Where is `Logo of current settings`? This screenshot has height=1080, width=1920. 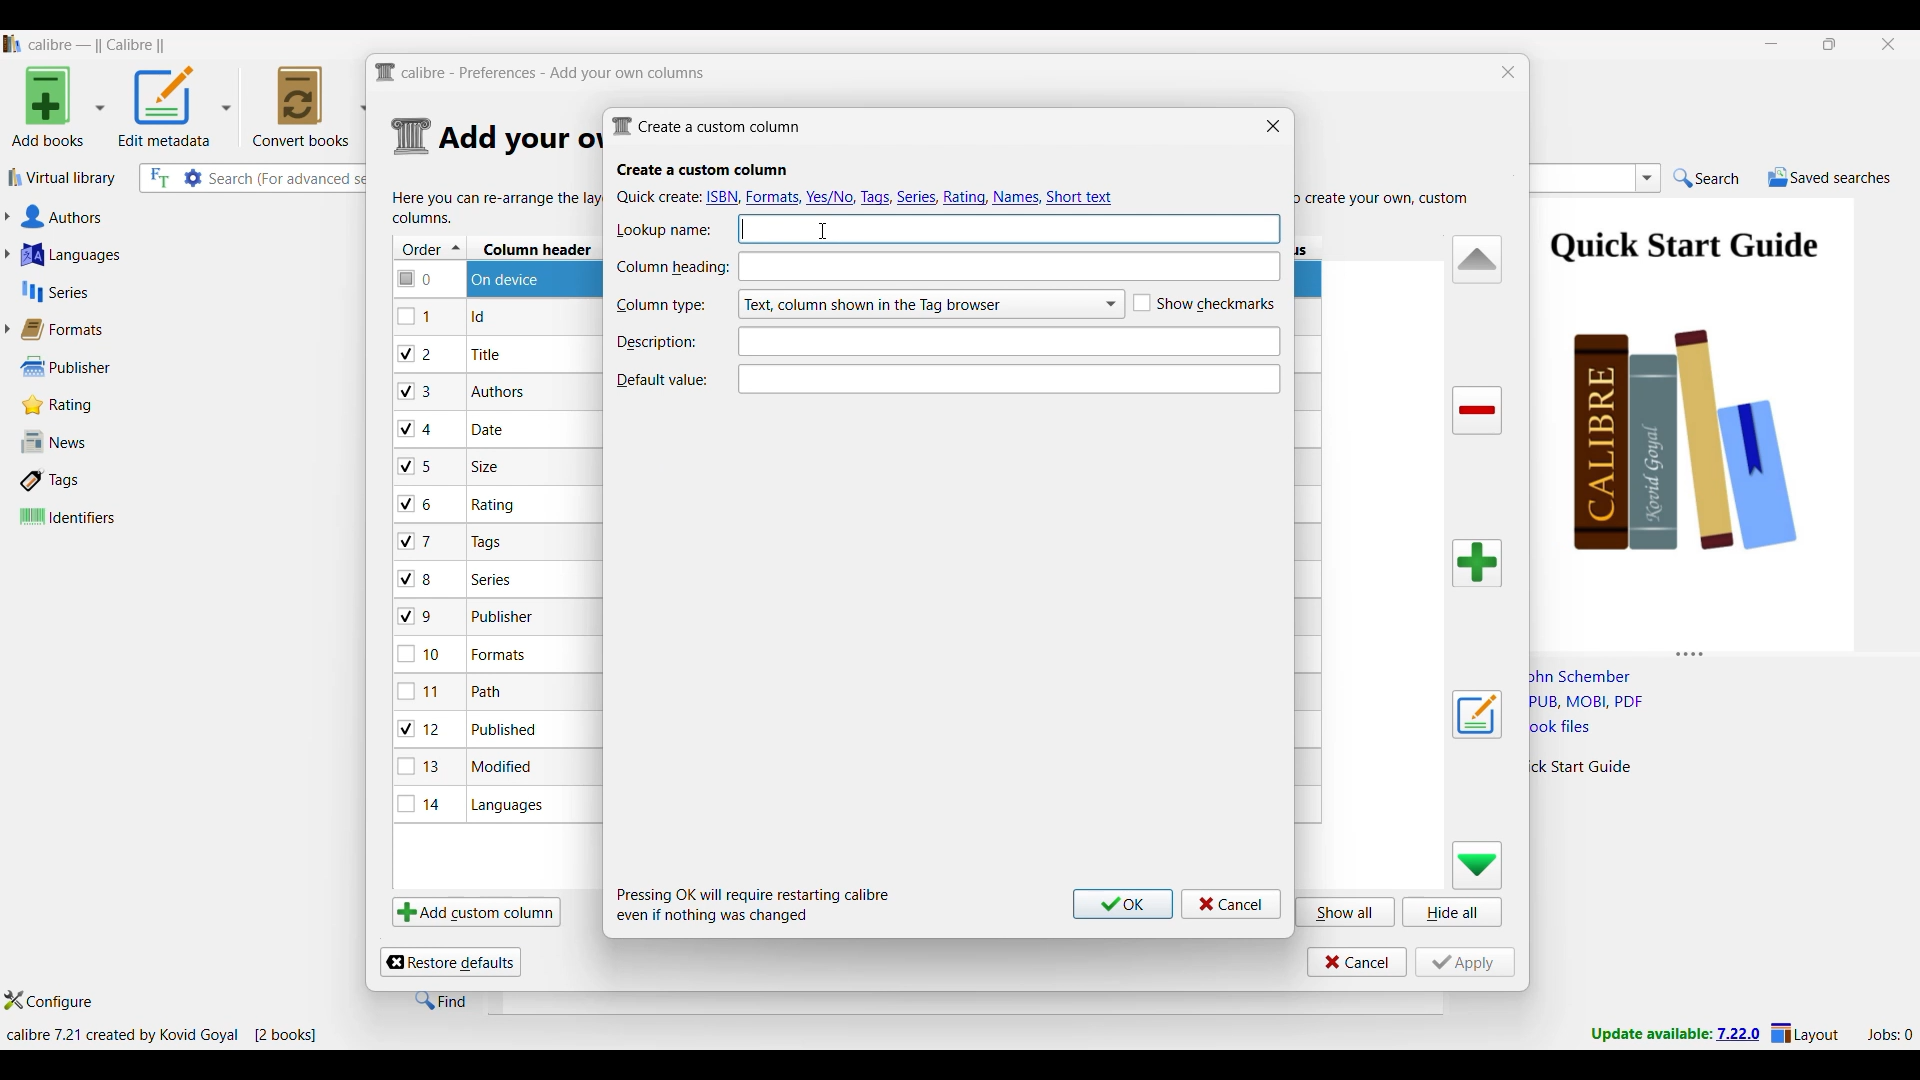
Logo of current settings is located at coordinates (412, 137).